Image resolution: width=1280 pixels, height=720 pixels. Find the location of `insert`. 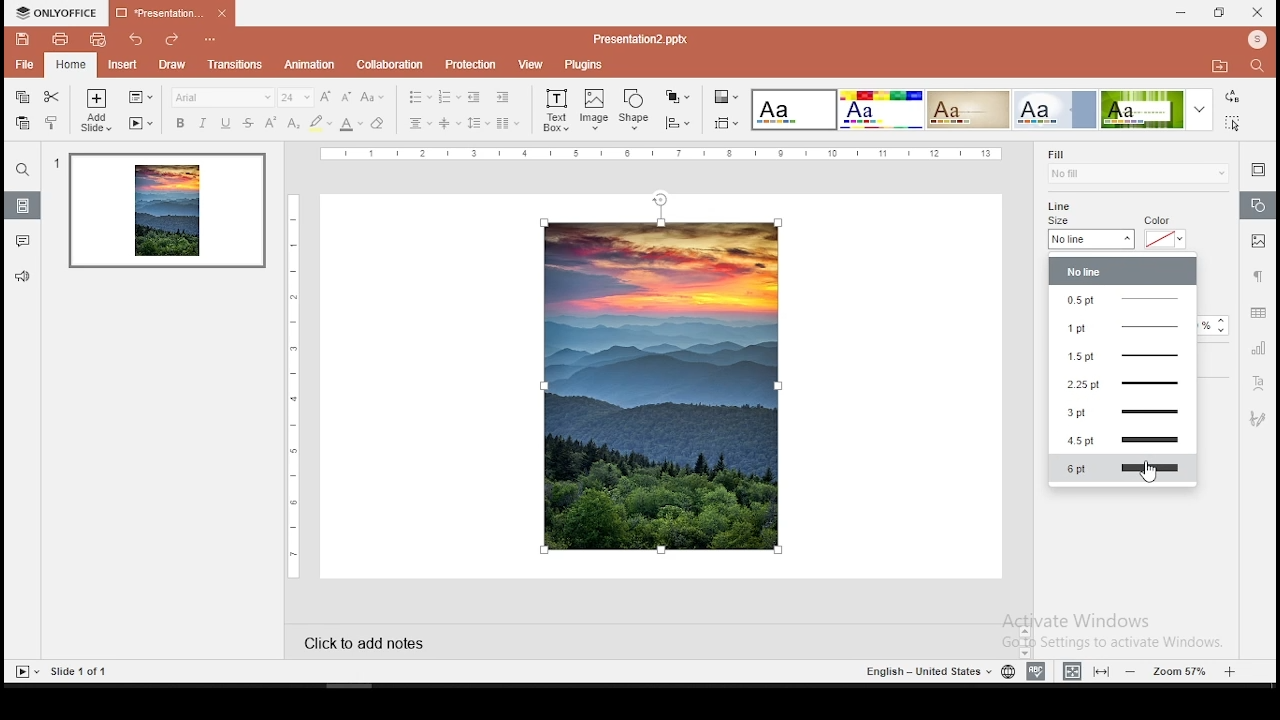

insert is located at coordinates (119, 65).